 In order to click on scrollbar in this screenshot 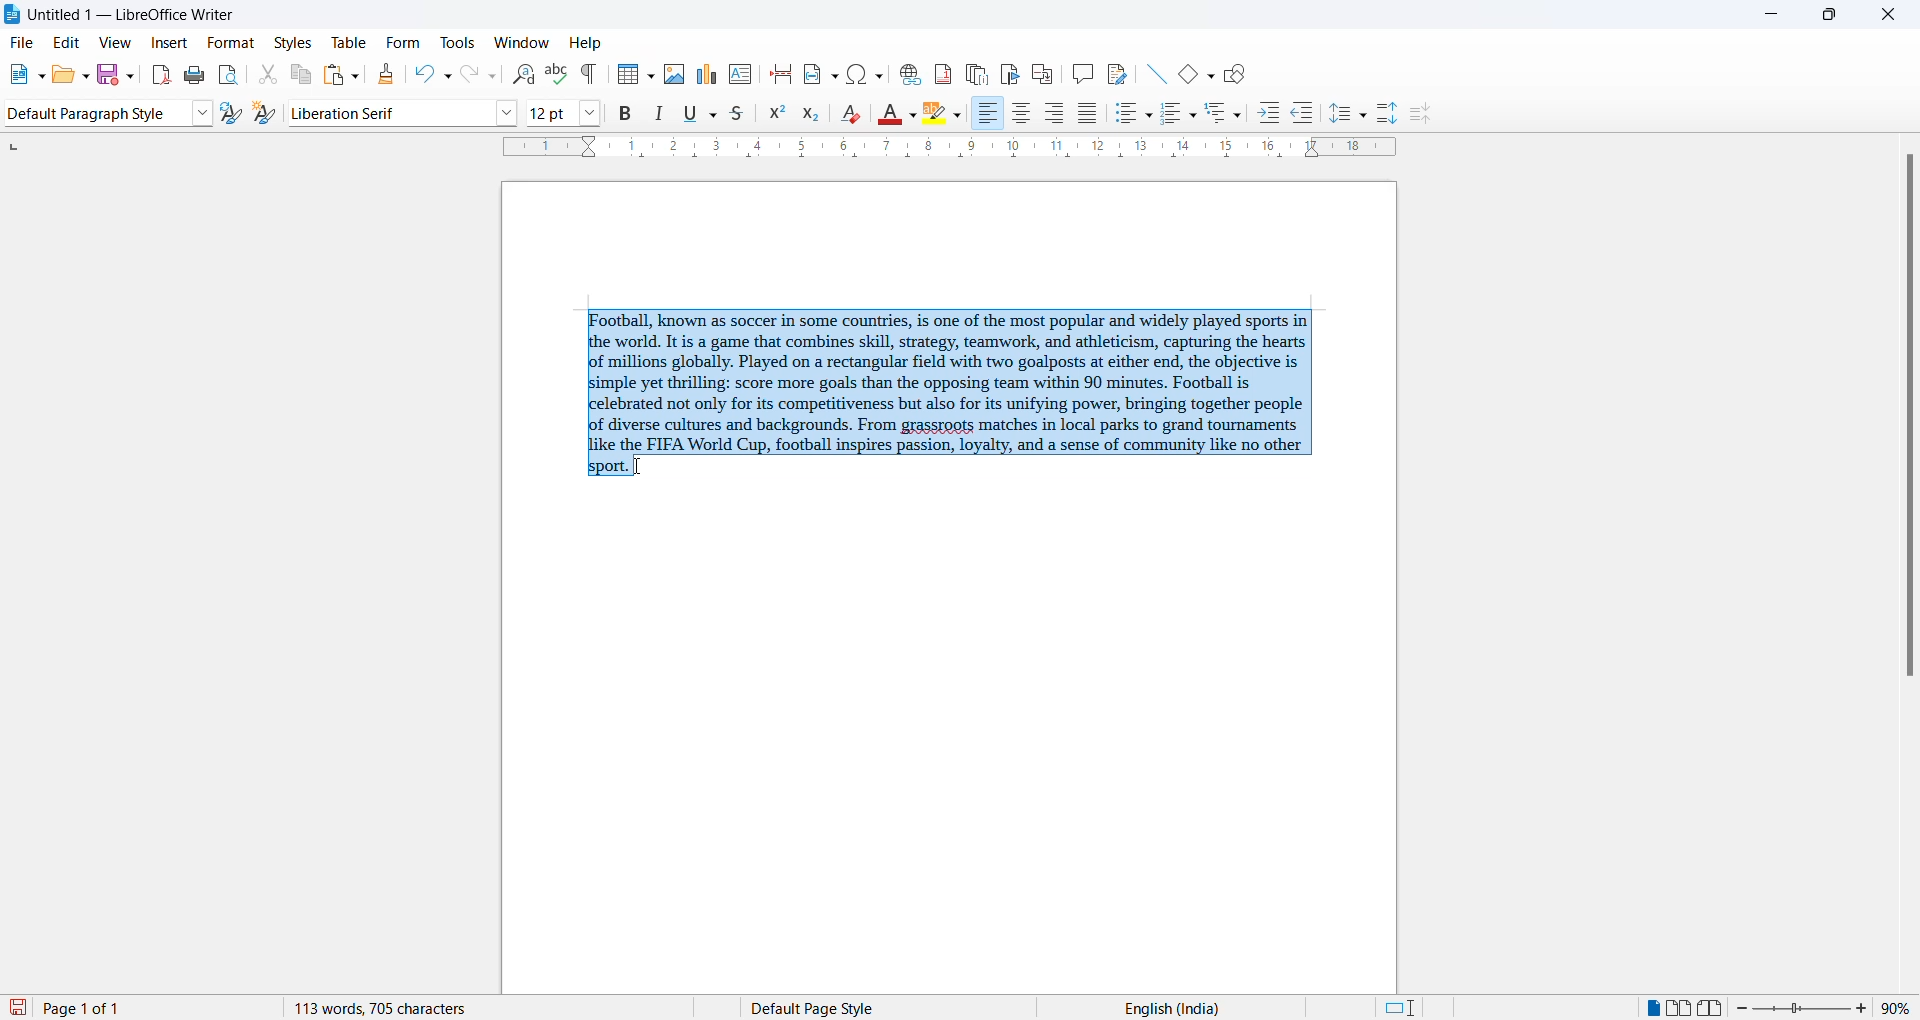, I will do `click(1908, 420)`.